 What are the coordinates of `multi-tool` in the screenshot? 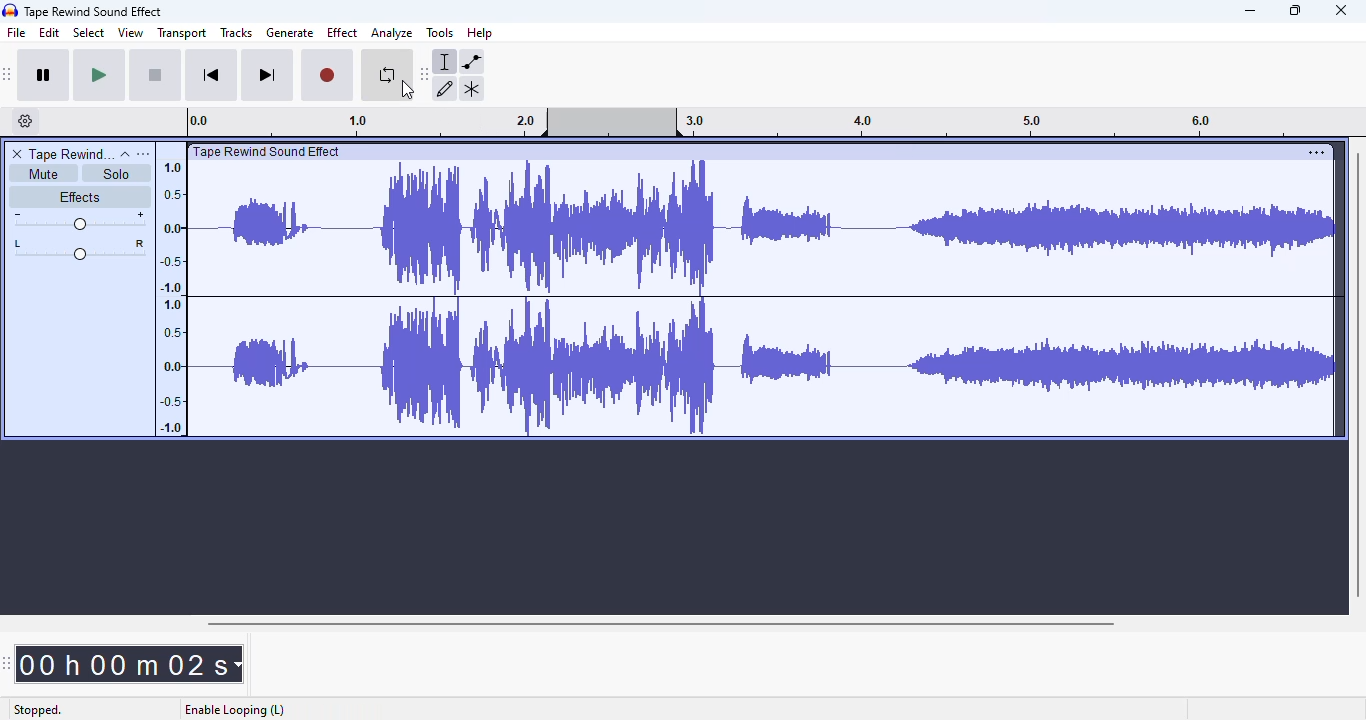 It's located at (471, 89).